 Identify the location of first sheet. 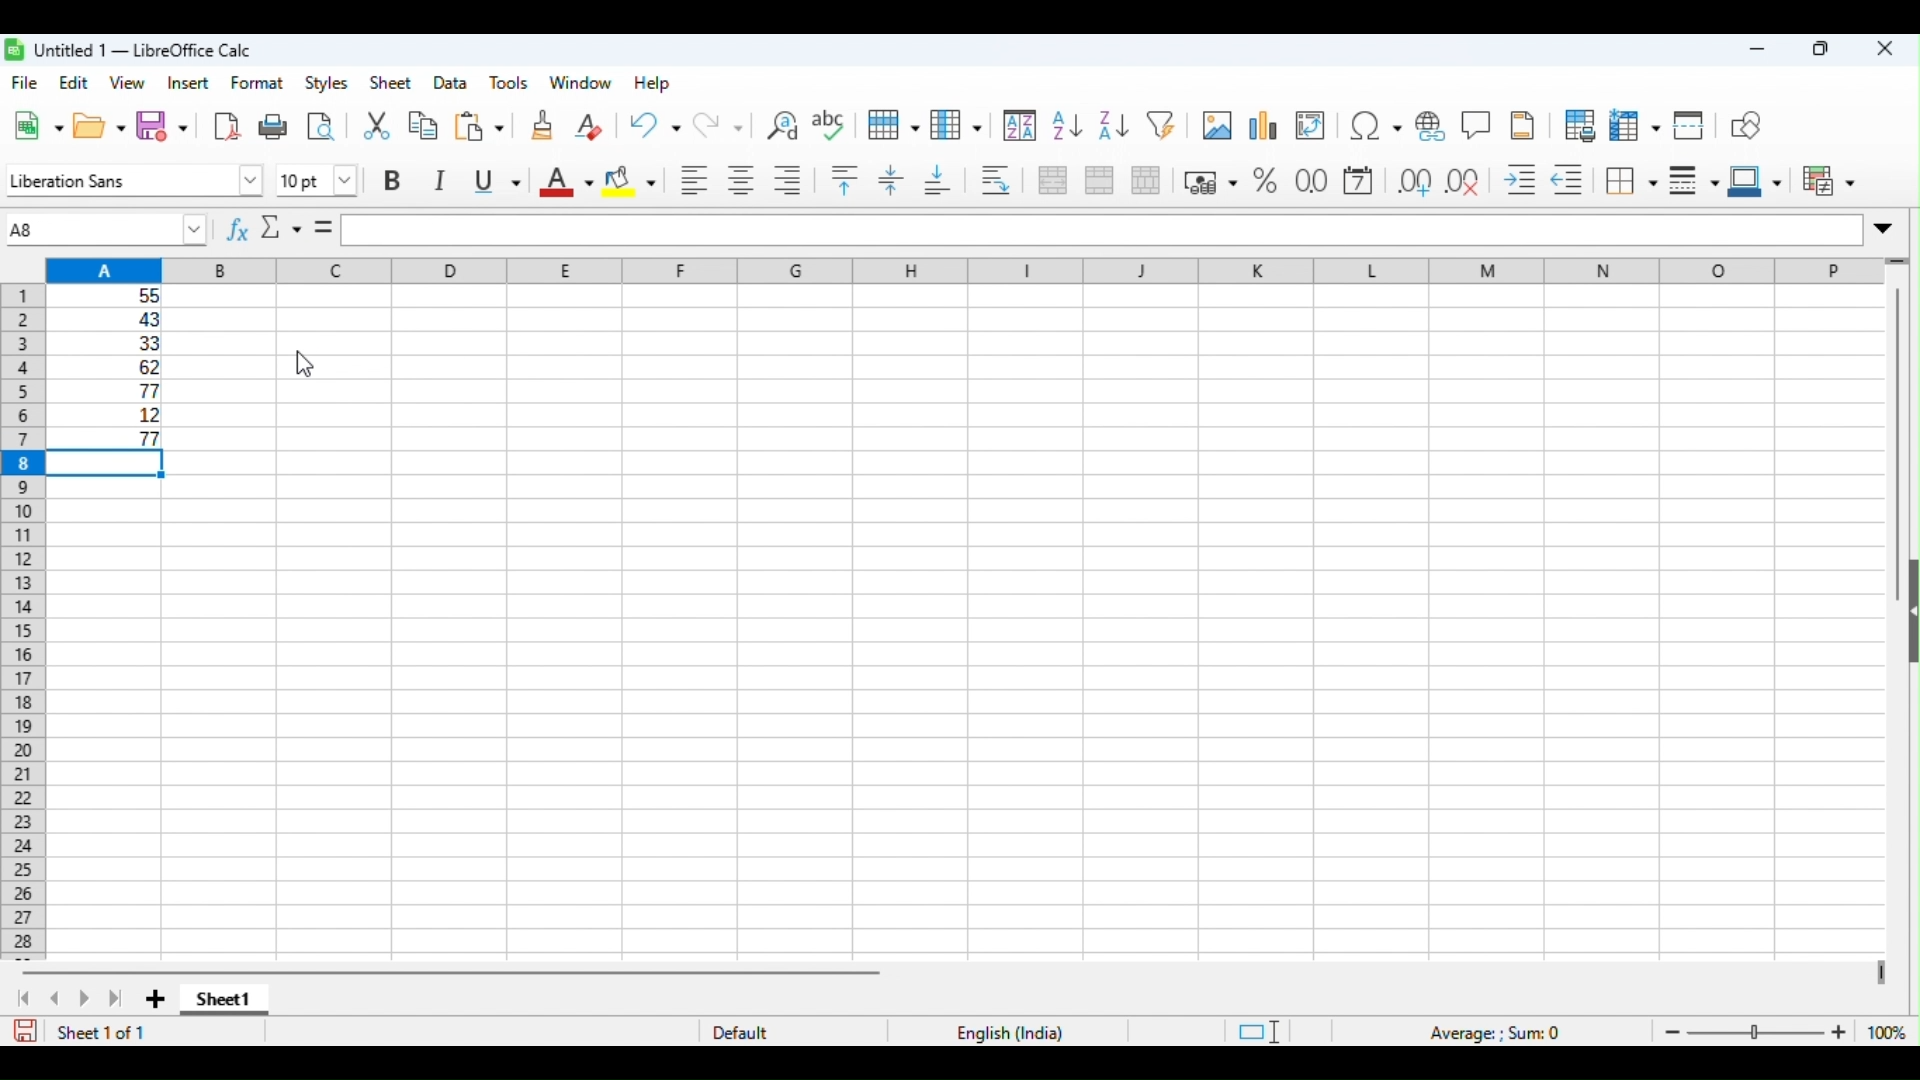
(23, 999).